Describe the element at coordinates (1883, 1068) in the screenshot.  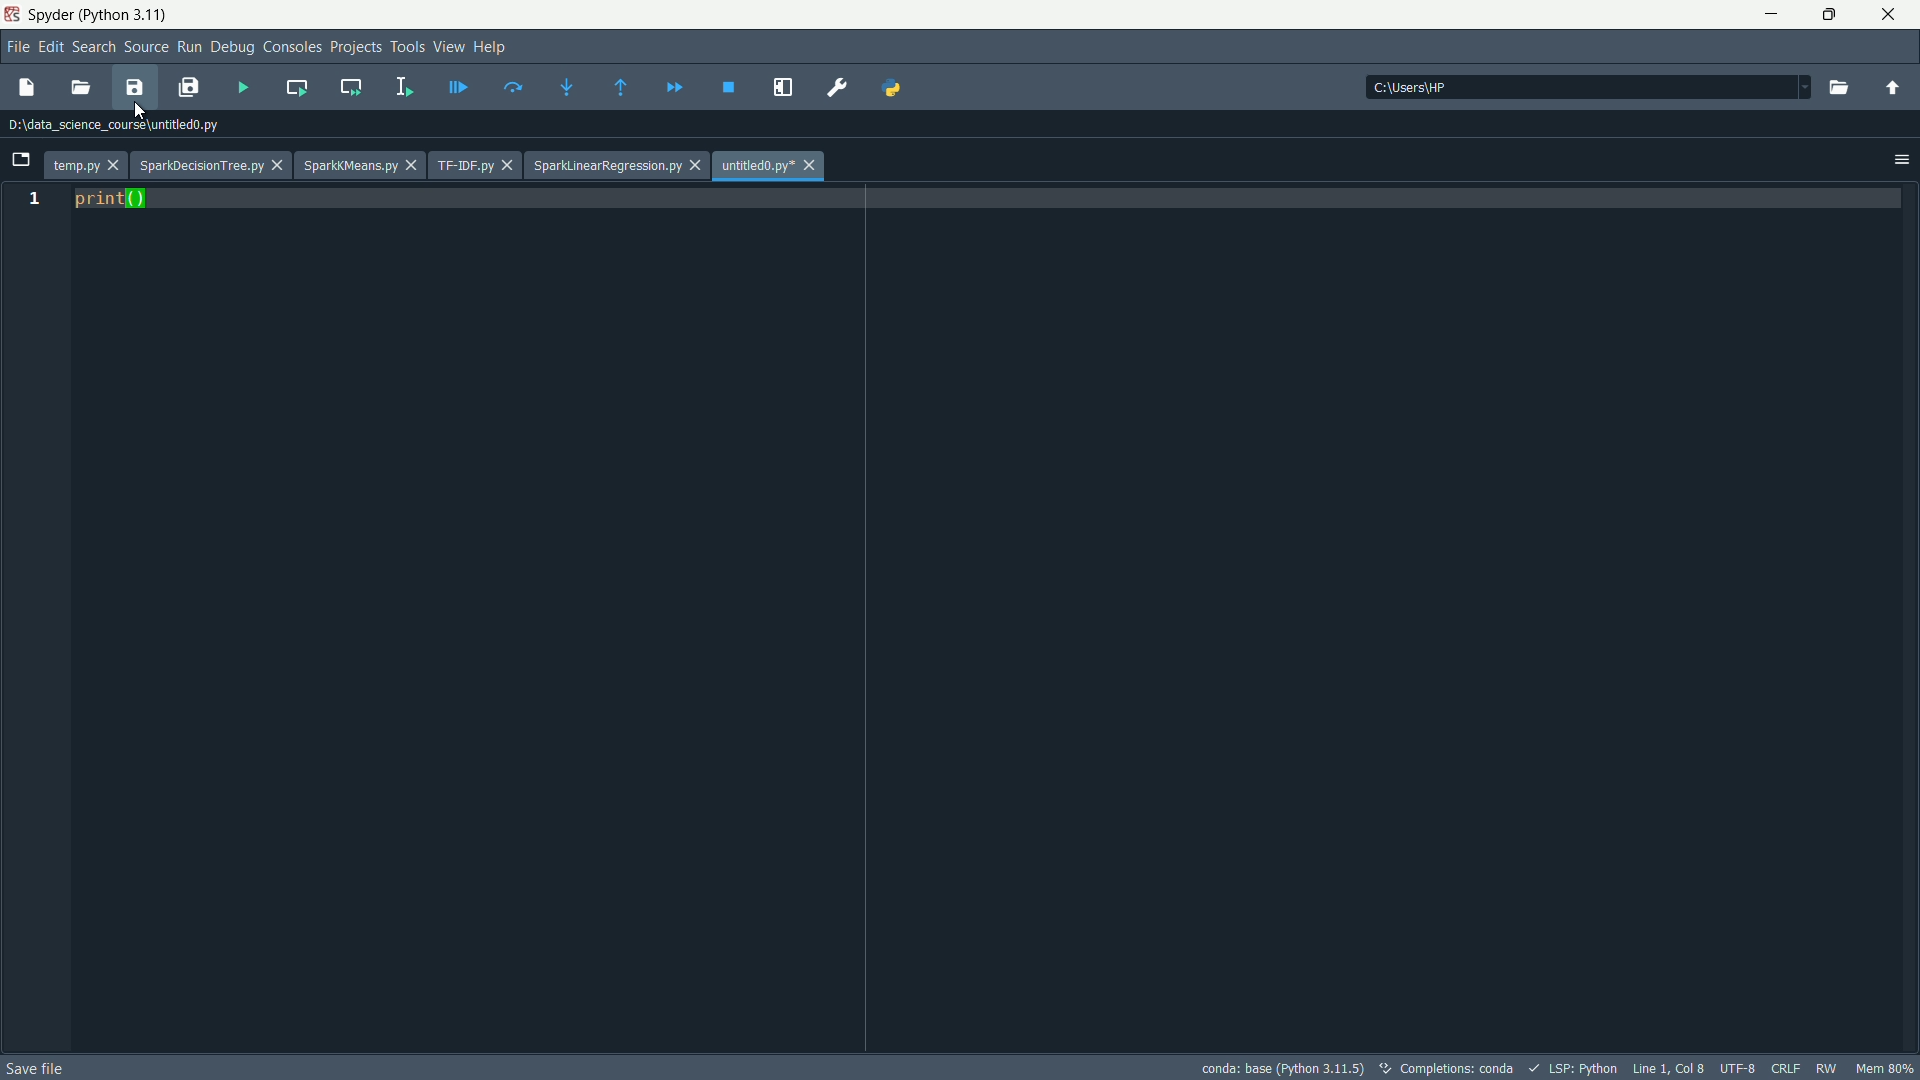
I see `global memory usage` at that location.